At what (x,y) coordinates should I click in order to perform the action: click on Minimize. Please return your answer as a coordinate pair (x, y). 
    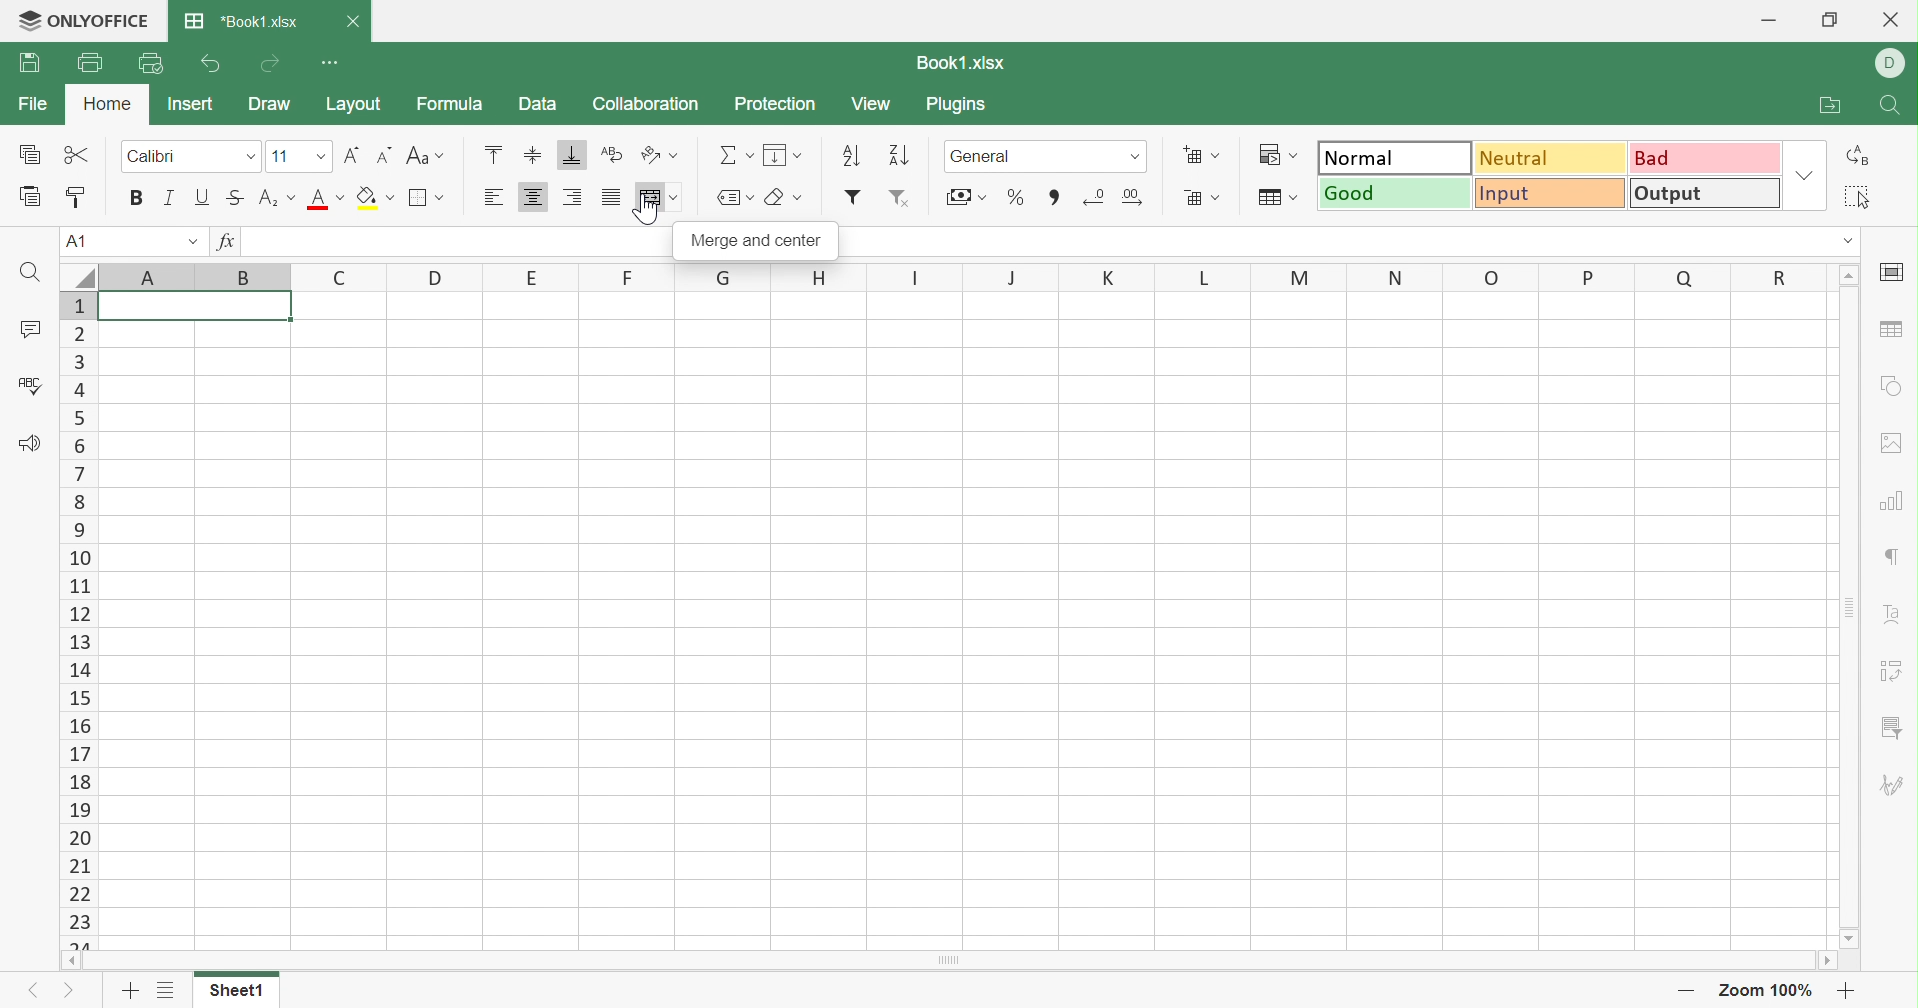
    Looking at the image, I should click on (1765, 20).